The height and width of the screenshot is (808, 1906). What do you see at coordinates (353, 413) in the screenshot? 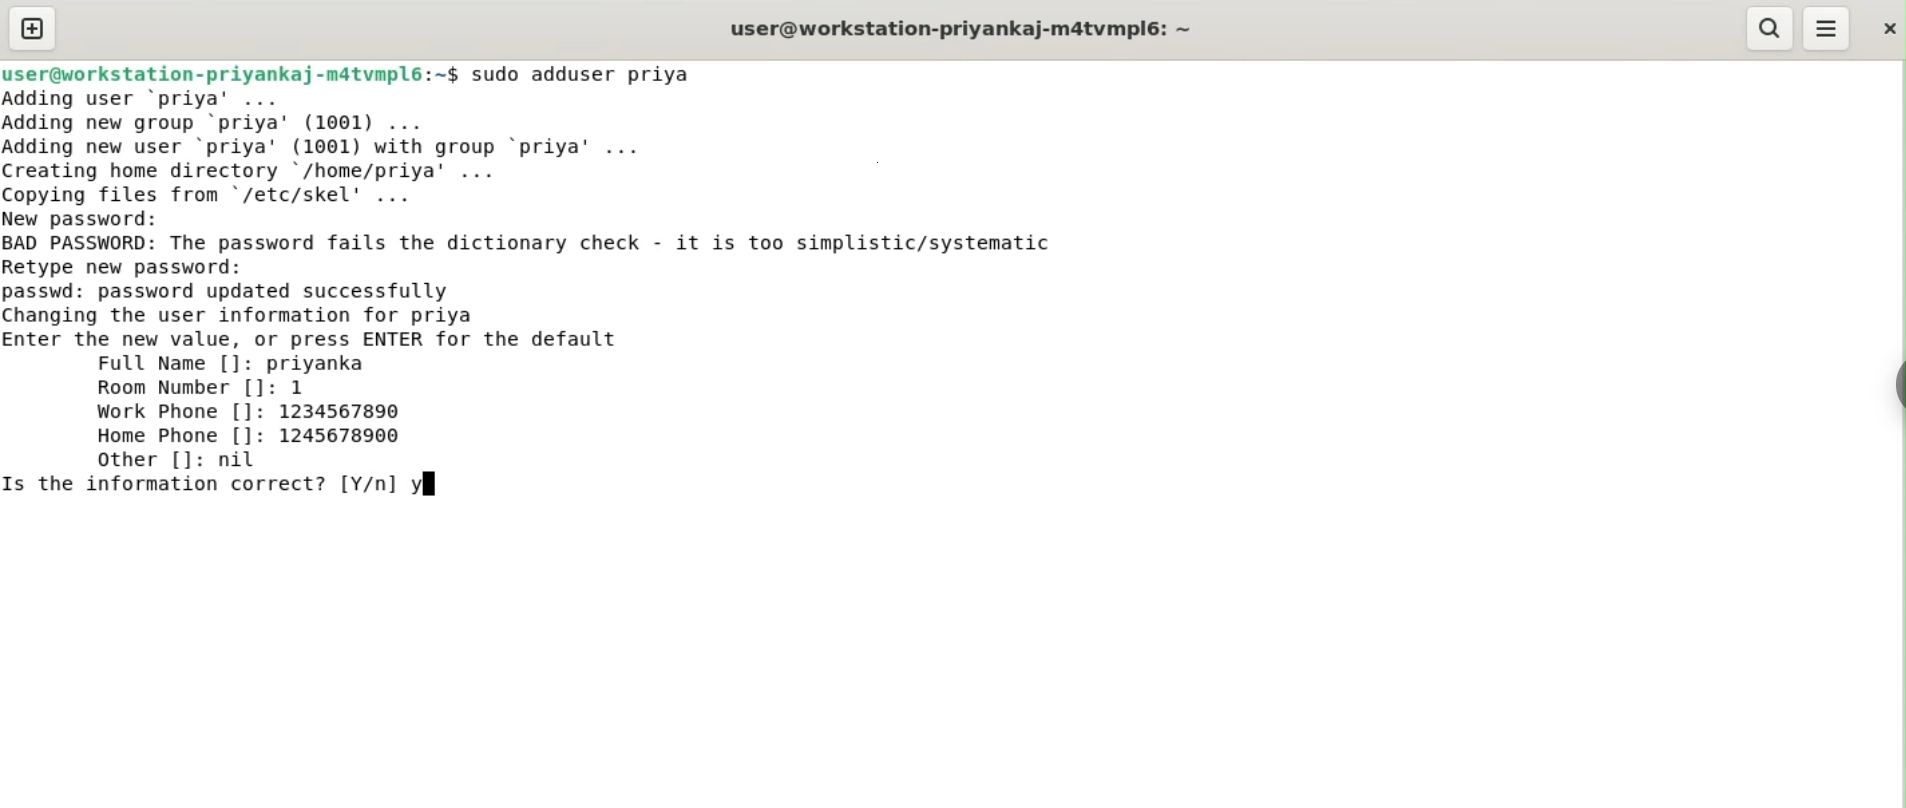
I see `1234567890` at bounding box center [353, 413].